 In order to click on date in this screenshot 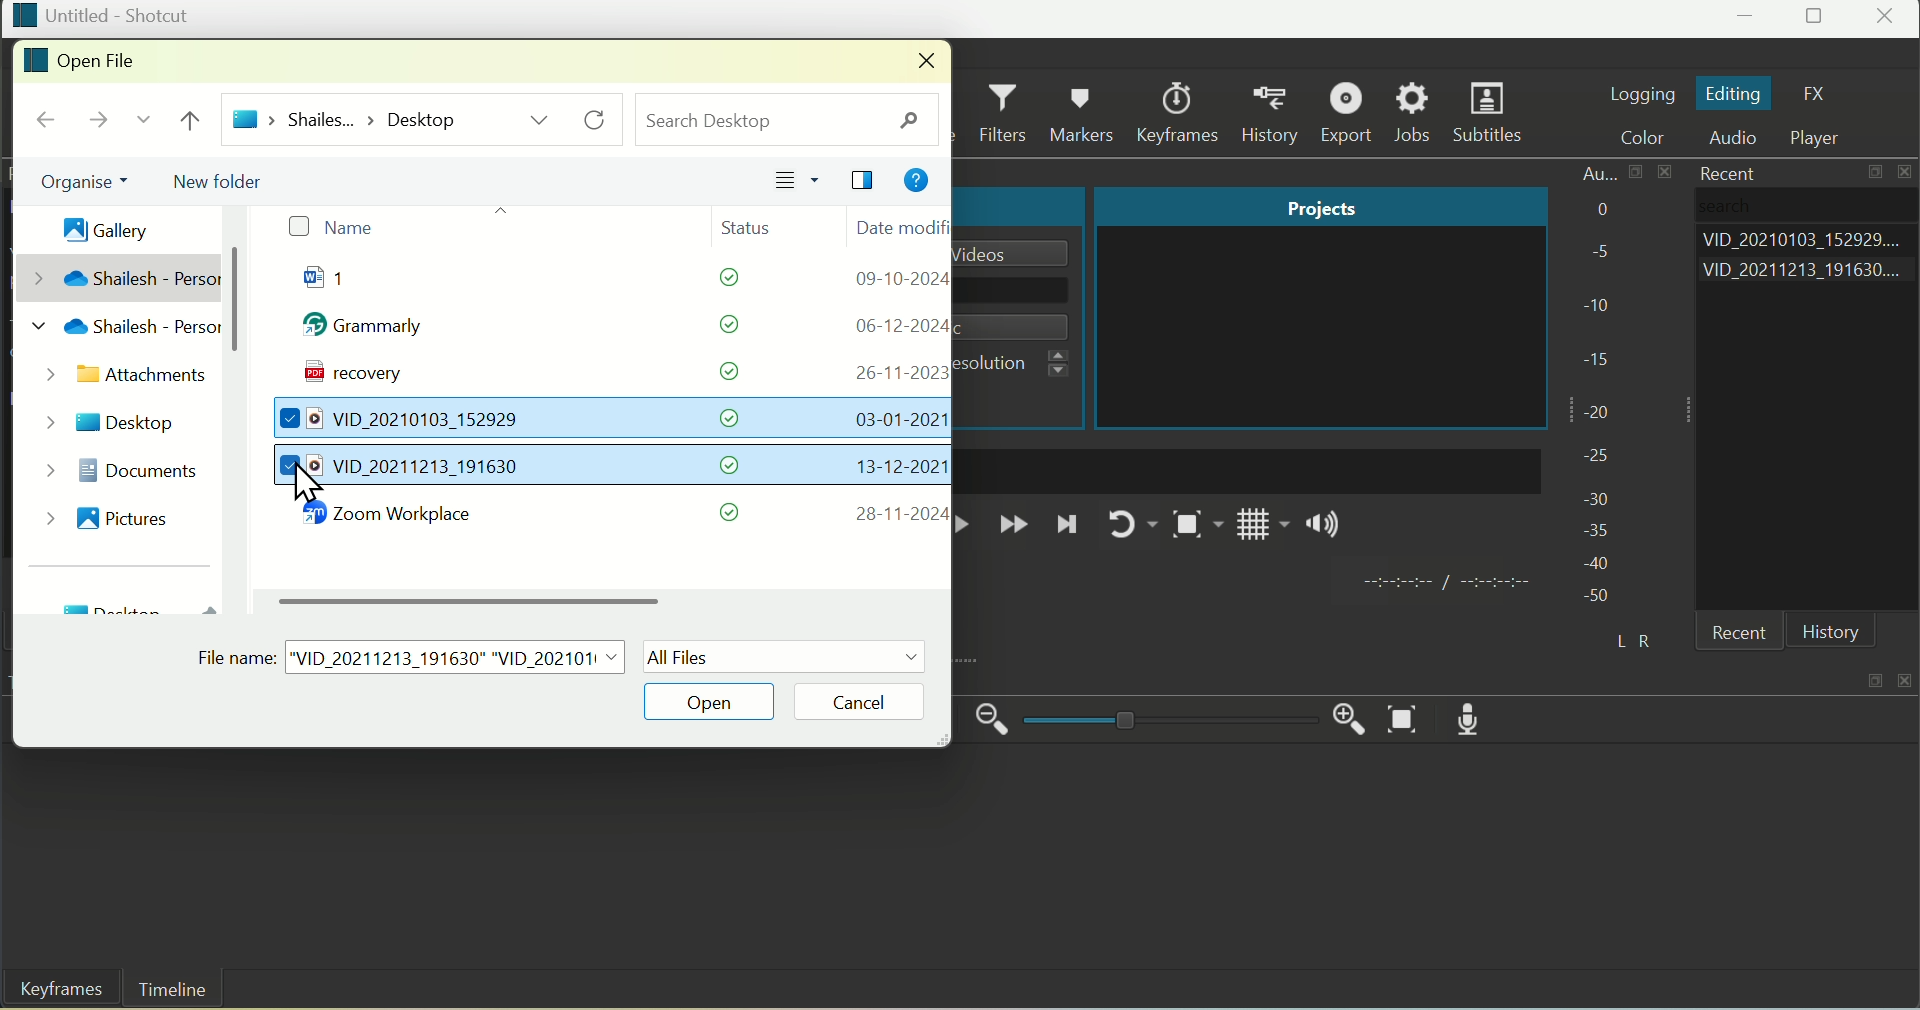, I will do `click(893, 467)`.